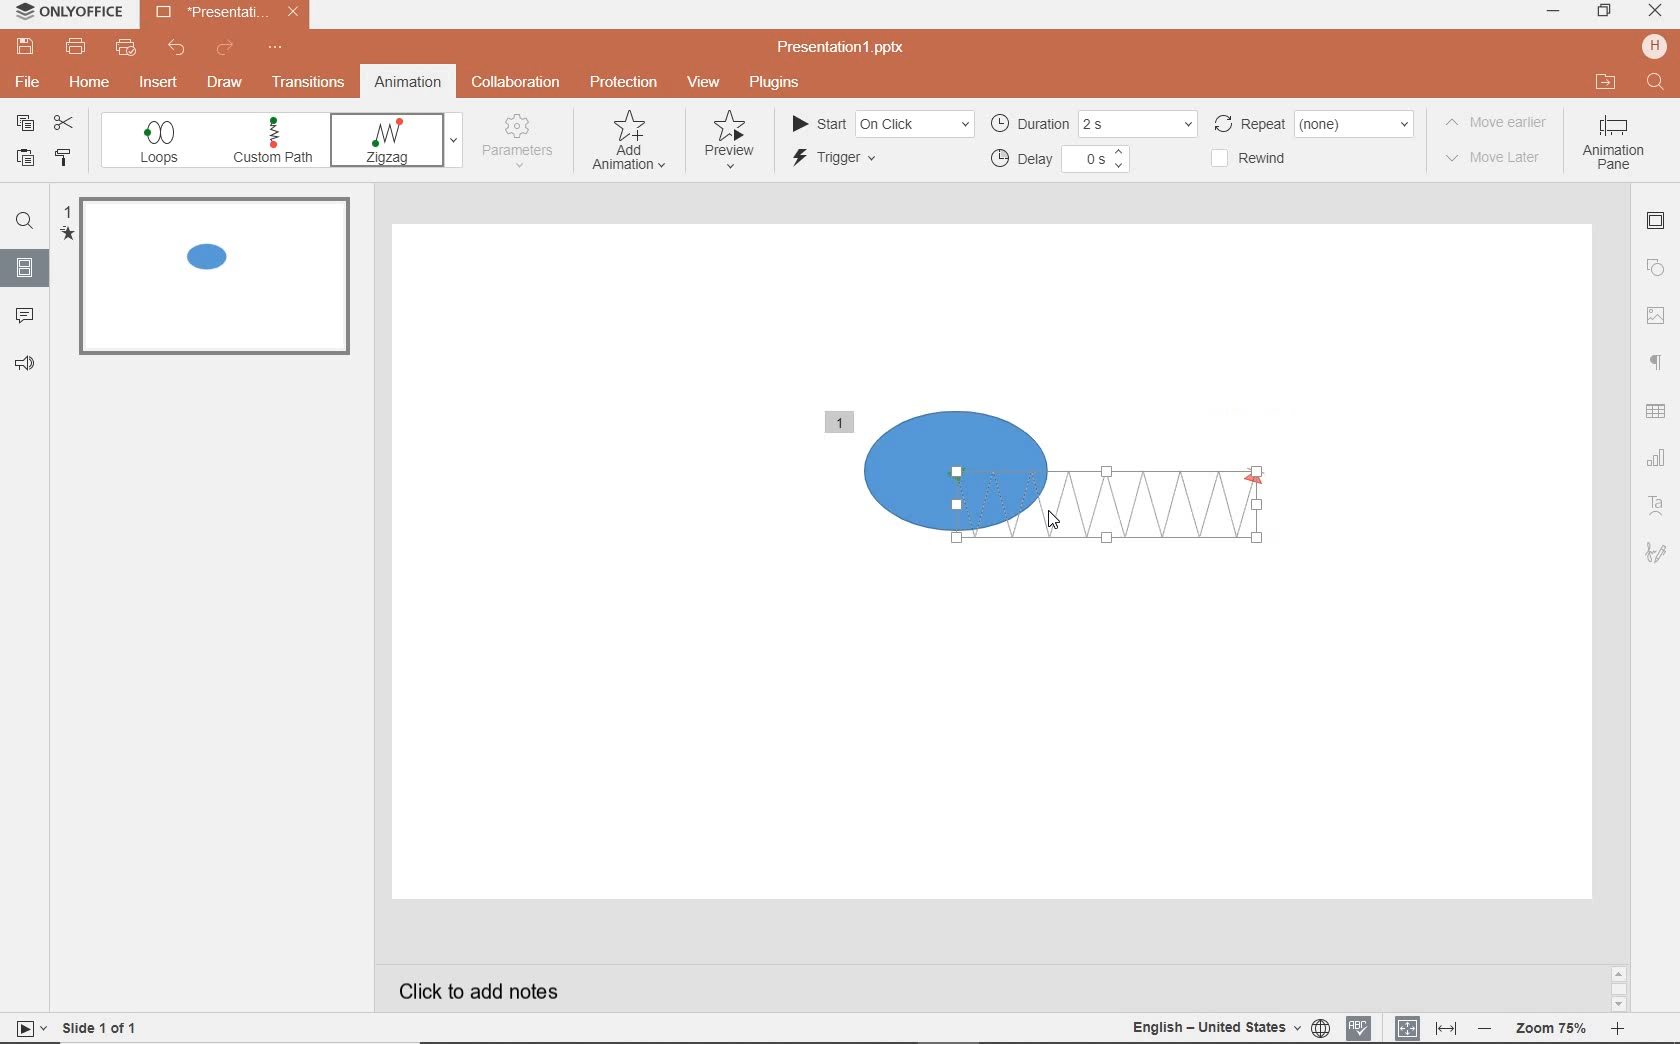 The height and width of the screenshot is (1044, 1680). I want to click on quick print, so click(128, 50).